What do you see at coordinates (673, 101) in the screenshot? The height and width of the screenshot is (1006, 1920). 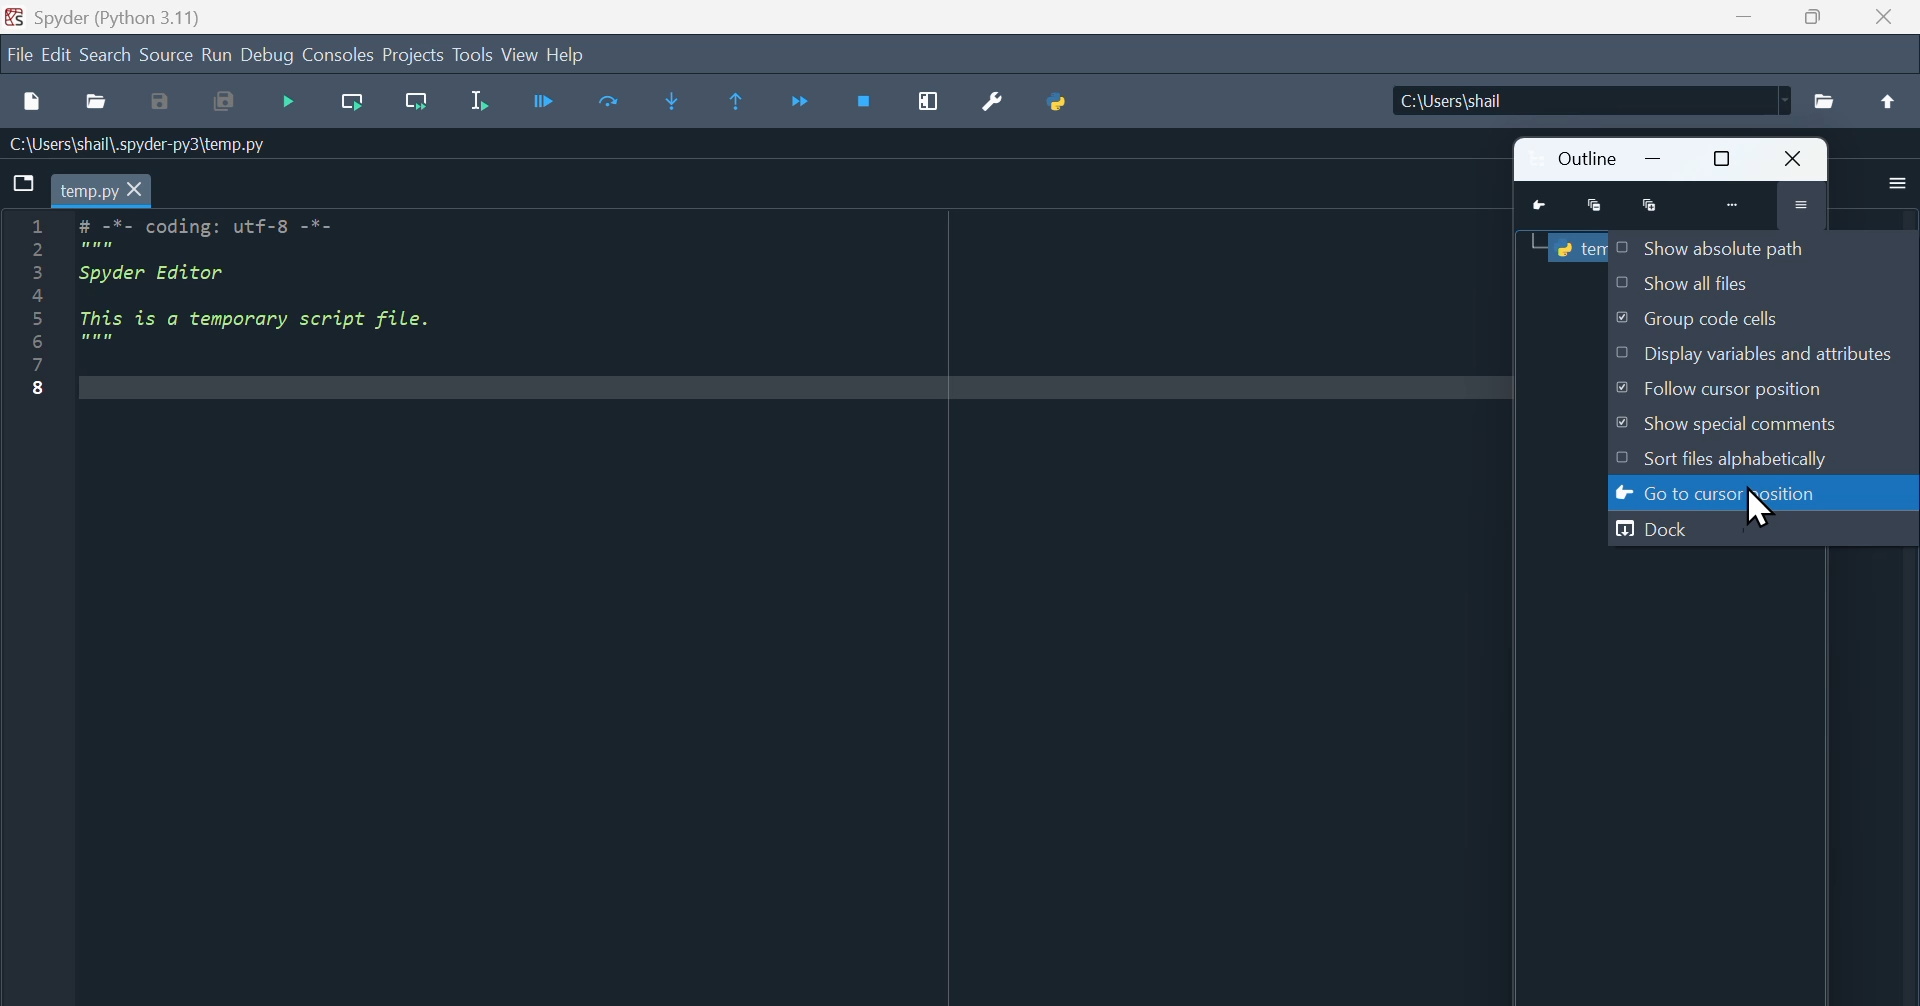 I see `Step in to function` at bounding box center [673, 101].